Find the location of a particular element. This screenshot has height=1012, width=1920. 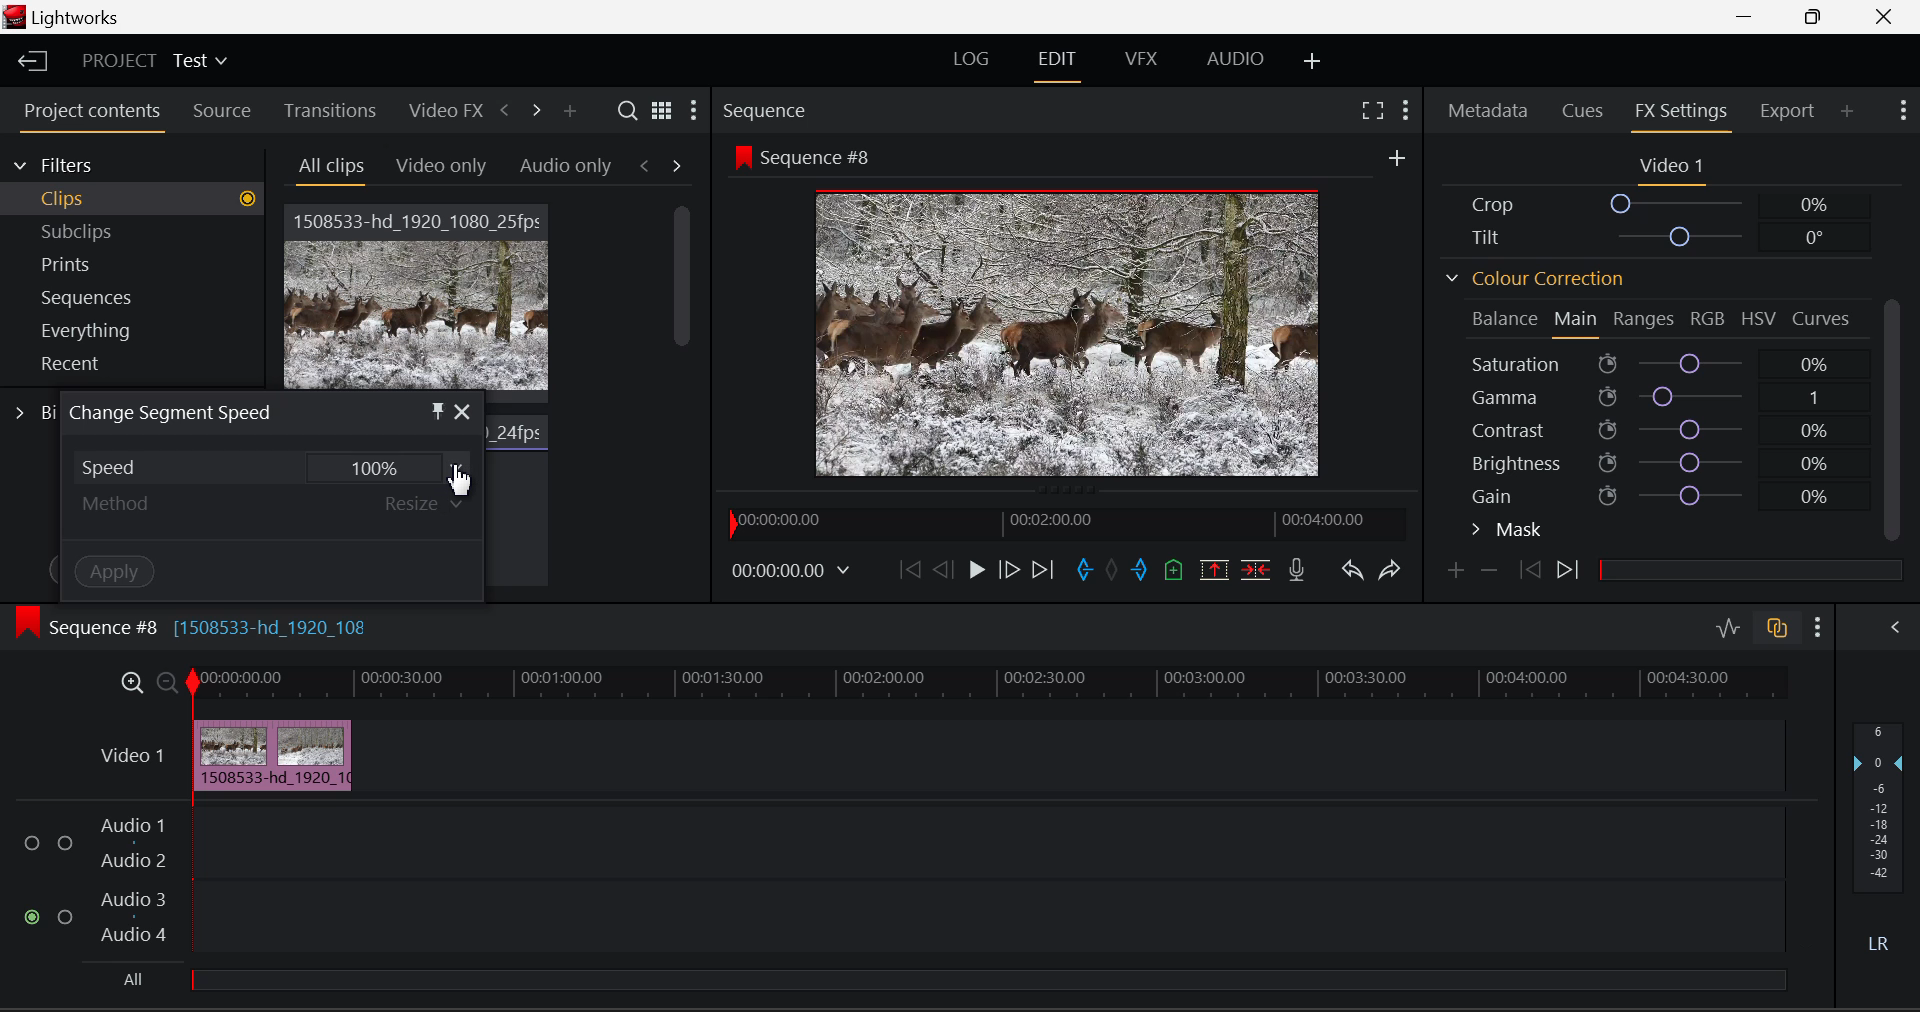

RGB is located at coordinates (1708, 320).